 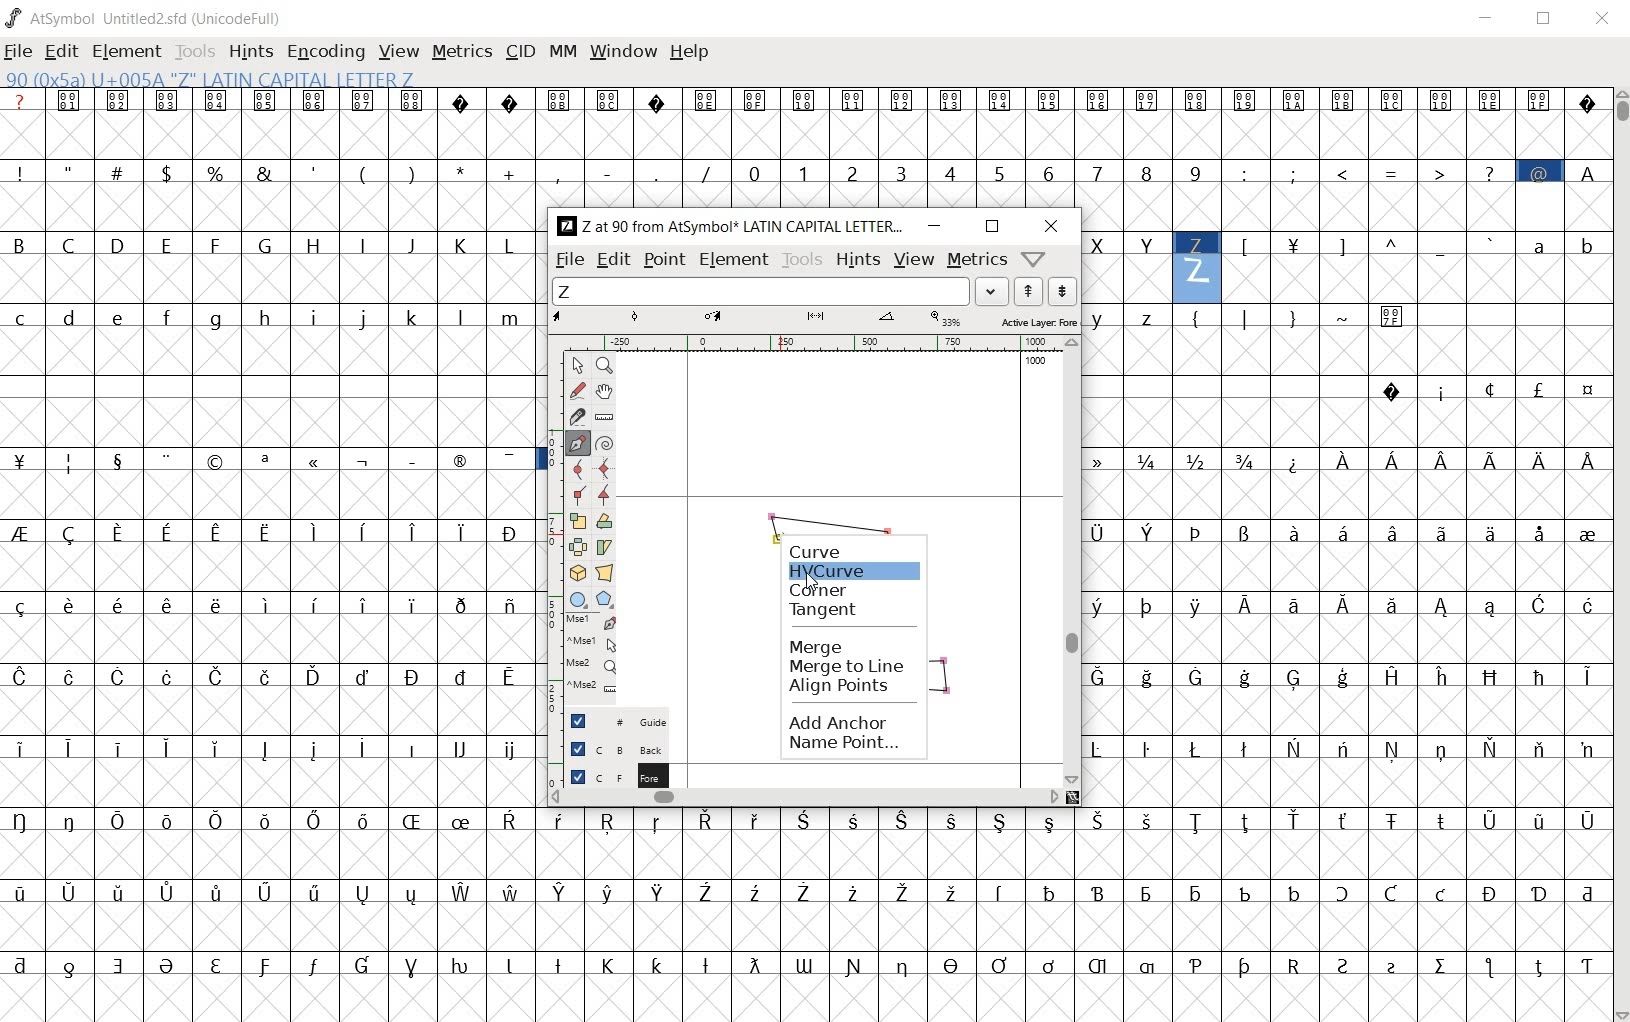 What do you see at coordinates (577, 391) in the screenshot?
I see `draw a freehand curve` at bounding box center [577, 391].